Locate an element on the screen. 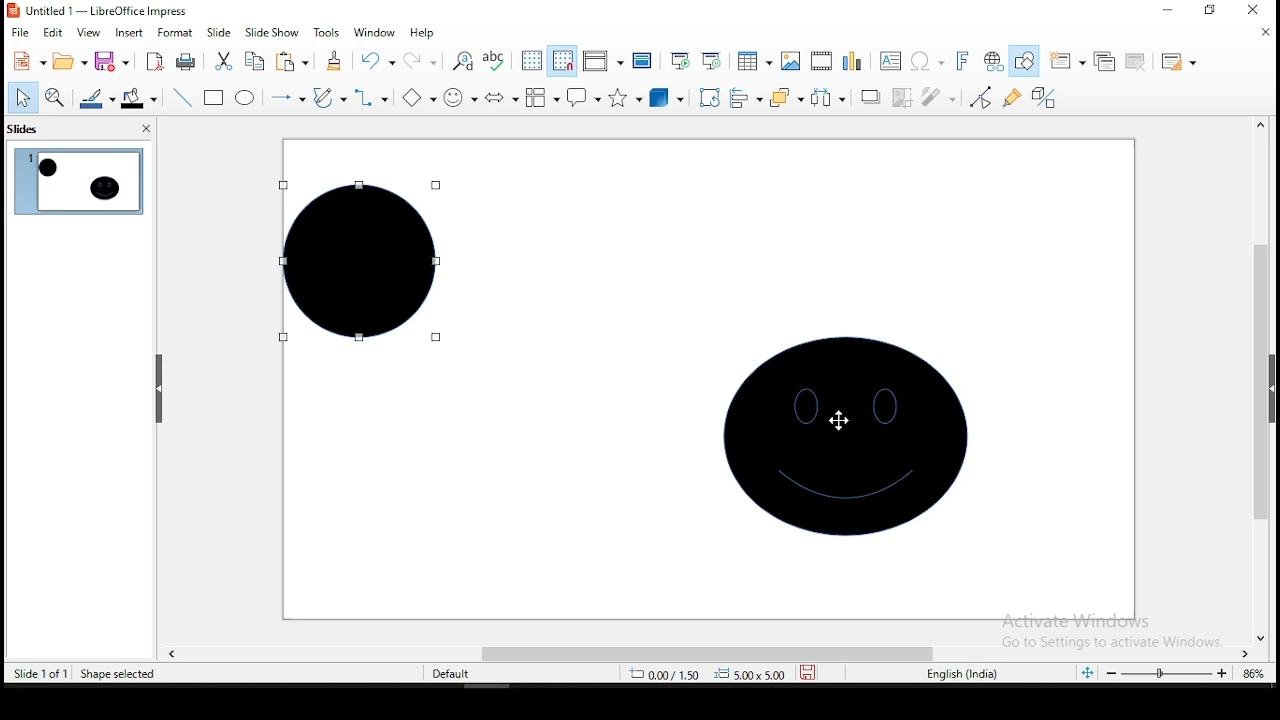 The height and width of the screenshot is (720, 1280). insert hyperlink is located at coordinates (992, 62).